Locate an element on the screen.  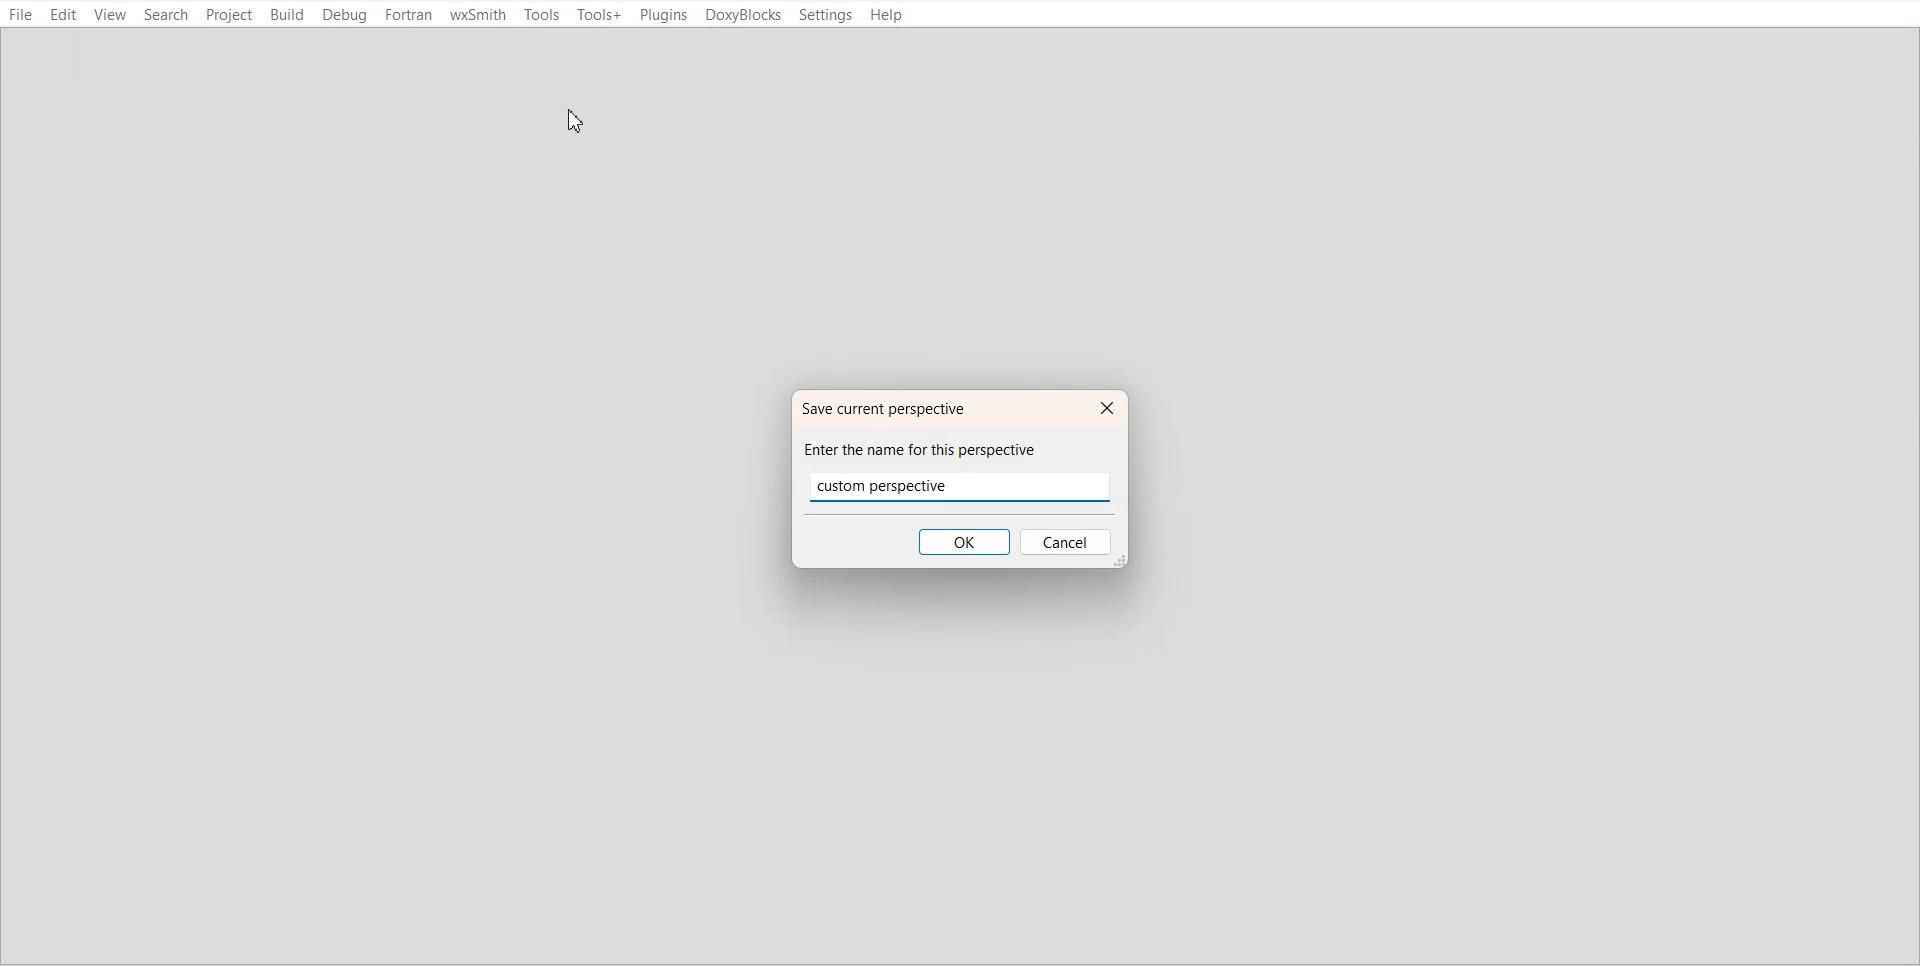
Plugins is located at coordinates (662, 16).